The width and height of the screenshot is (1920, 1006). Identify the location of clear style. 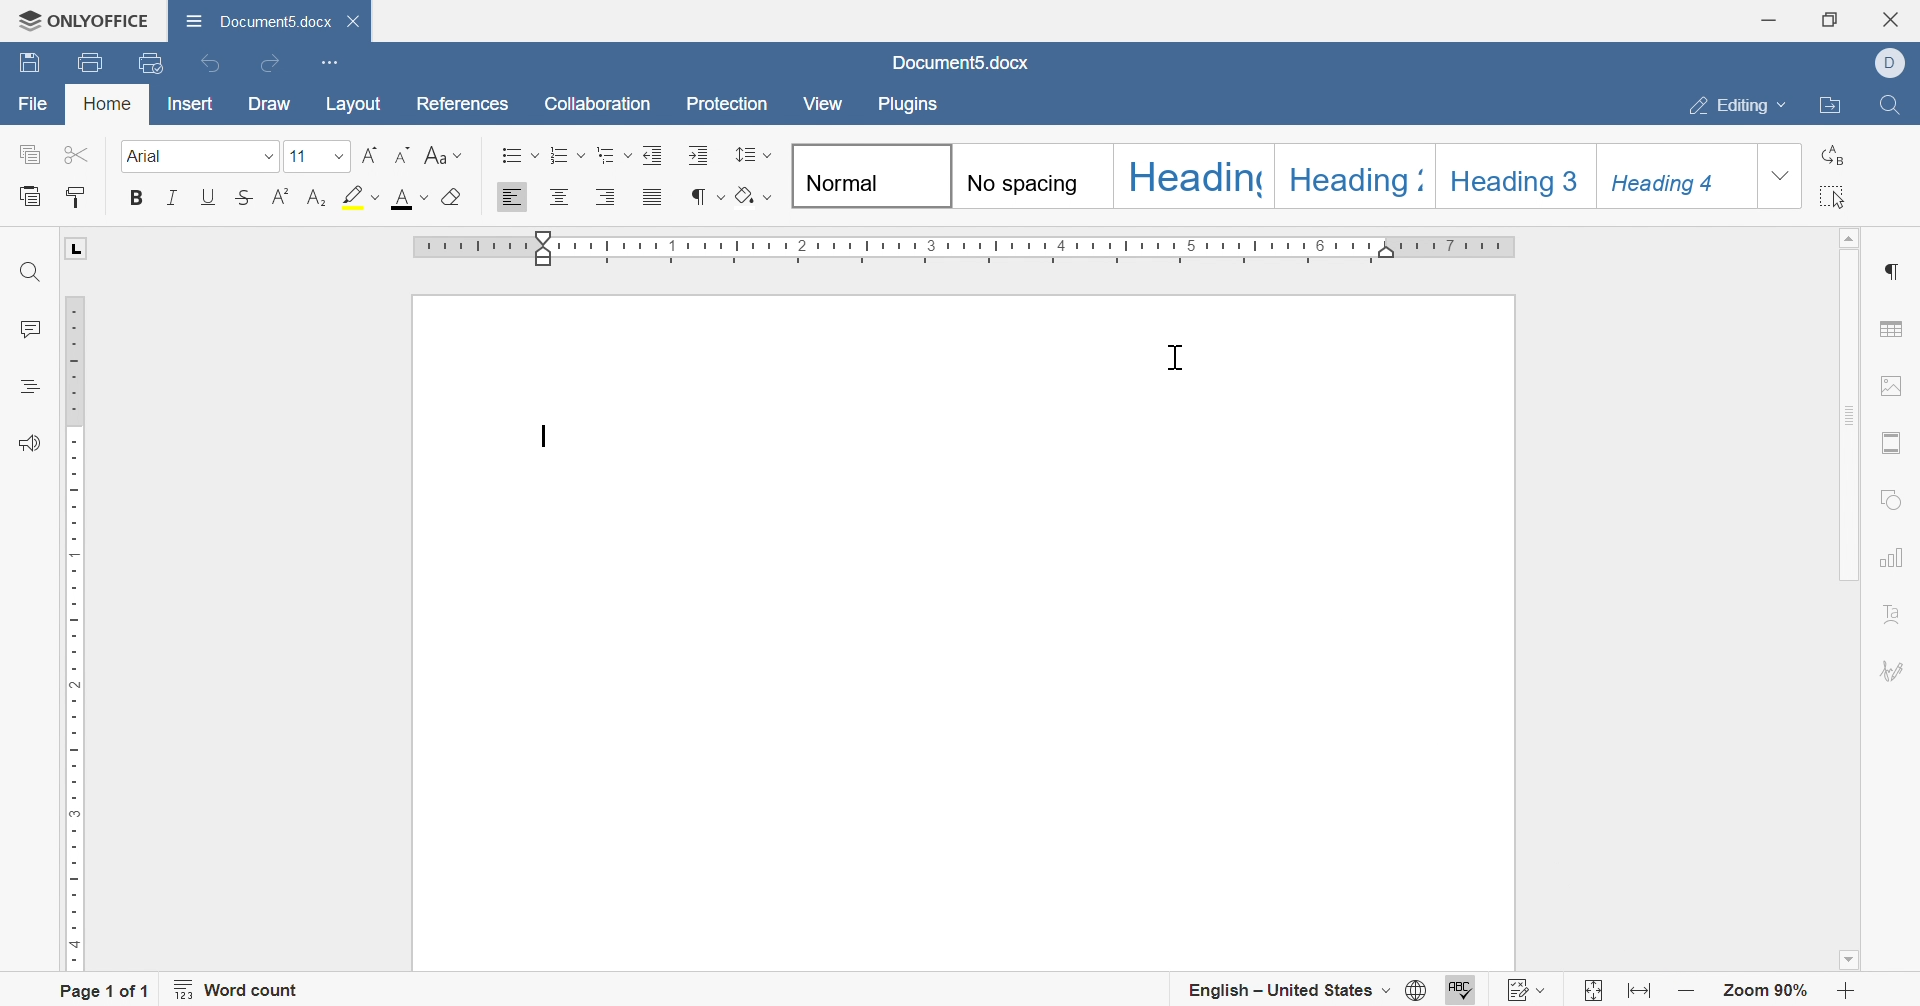
(754, 194).